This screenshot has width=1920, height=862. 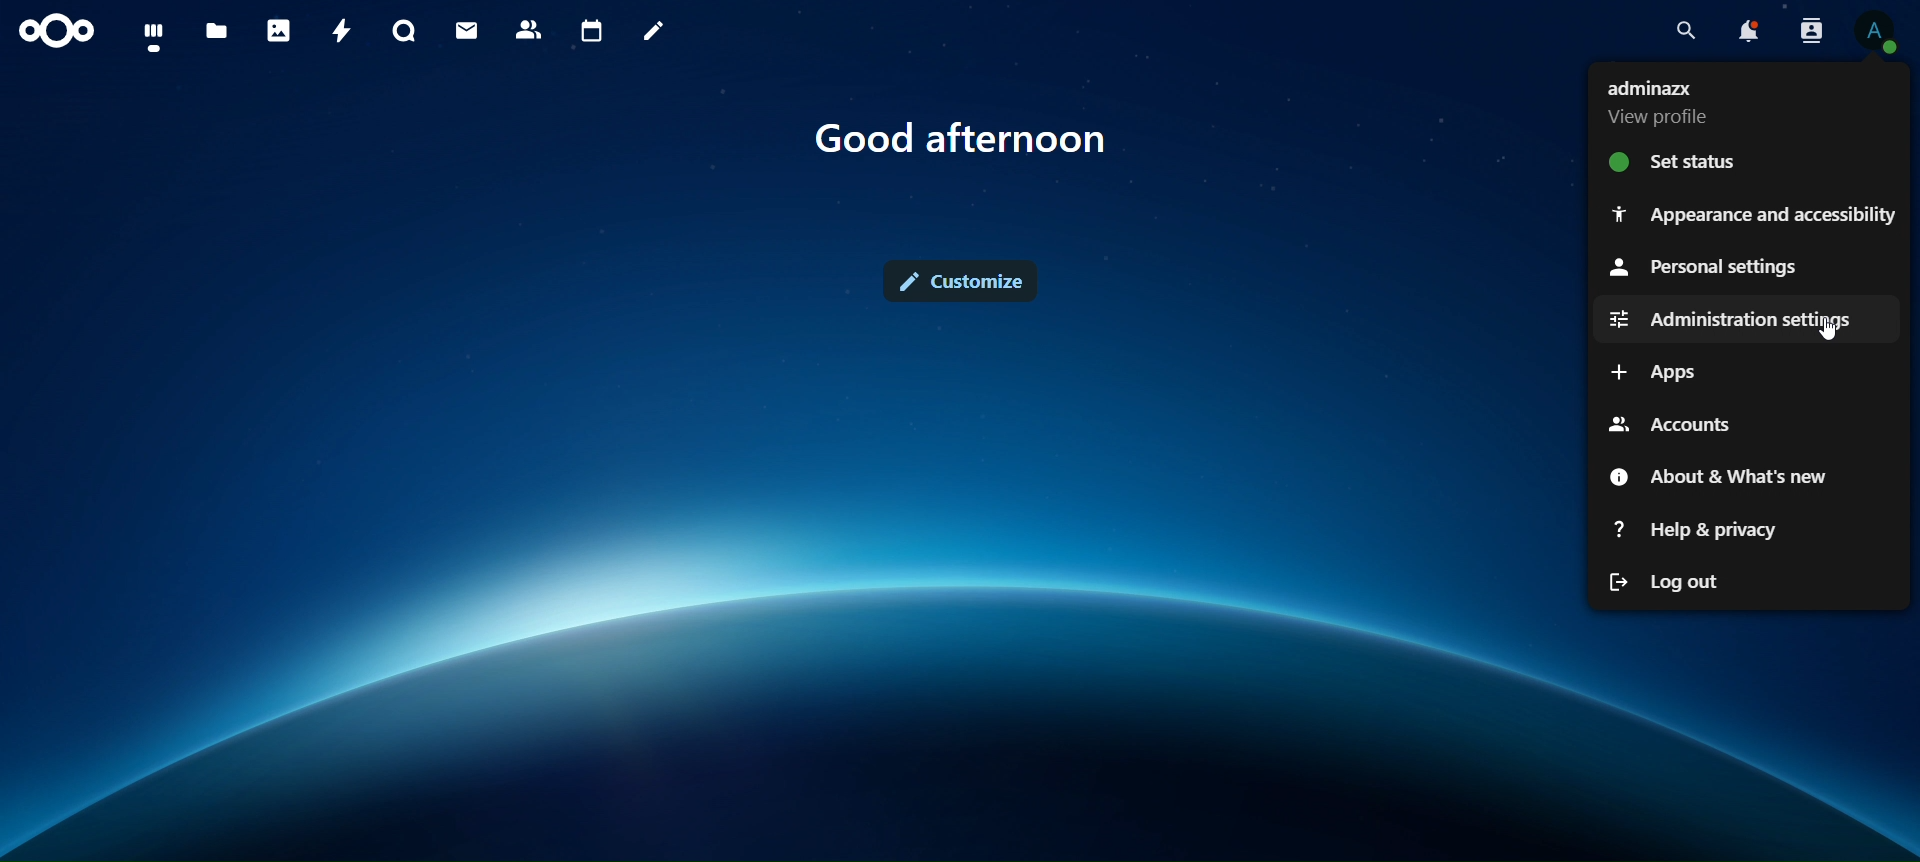 What do you see at coordinates (1698, 528) in the screenshot?
I see `help & privacy` at bounding box center [1698, 528].